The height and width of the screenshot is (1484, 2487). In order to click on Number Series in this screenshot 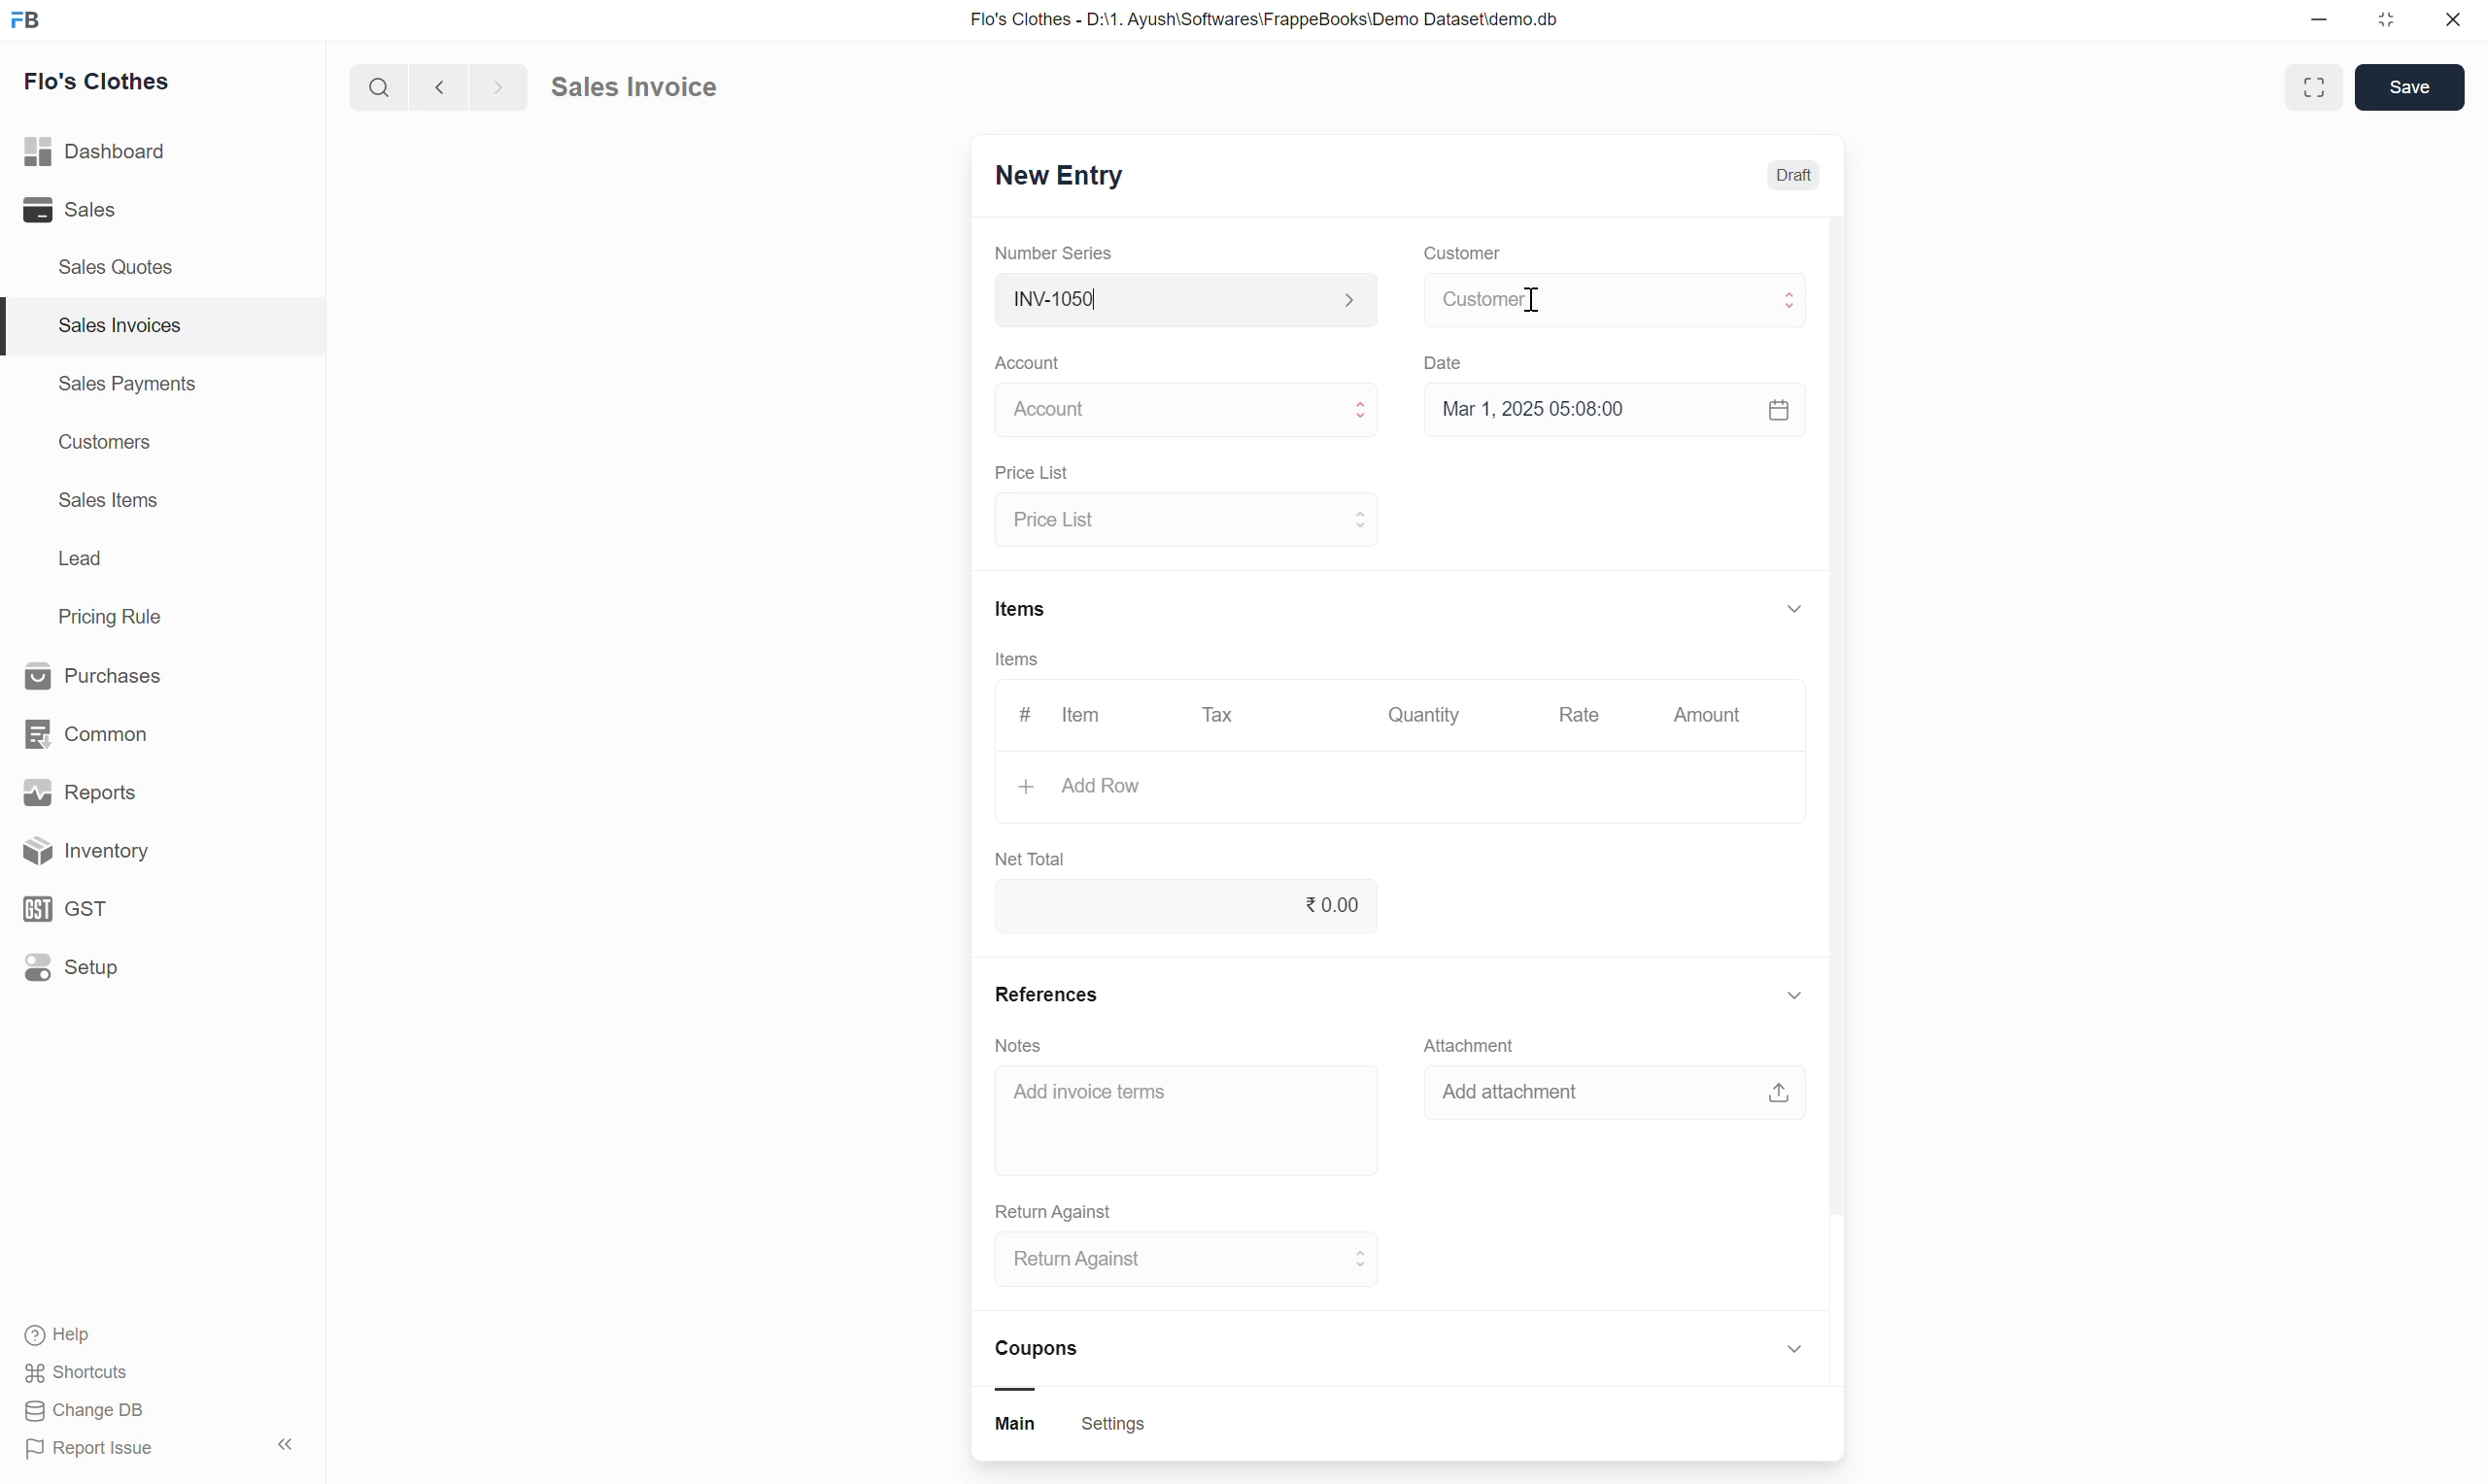, I will do `click(1056, 255)`.